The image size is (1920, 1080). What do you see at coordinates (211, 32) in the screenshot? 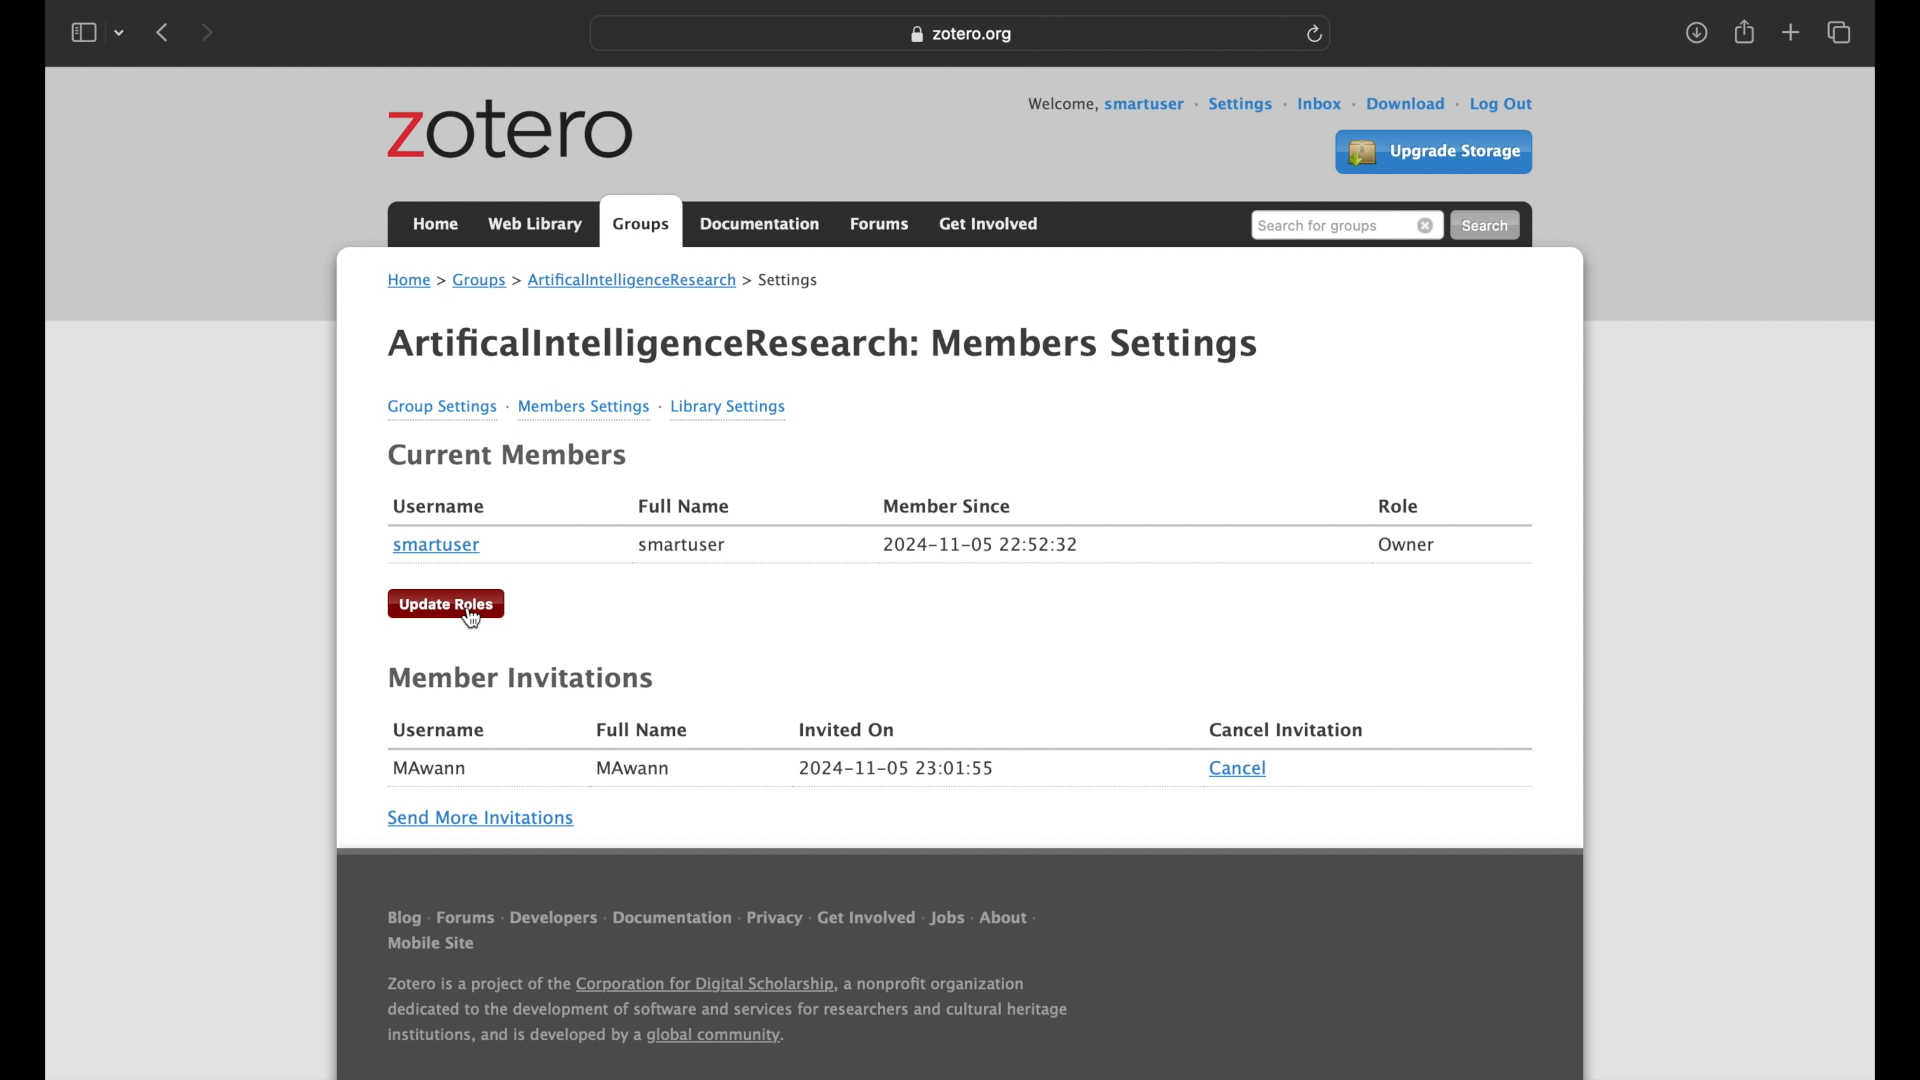
I see `next ` at bounding box center [211, 32].